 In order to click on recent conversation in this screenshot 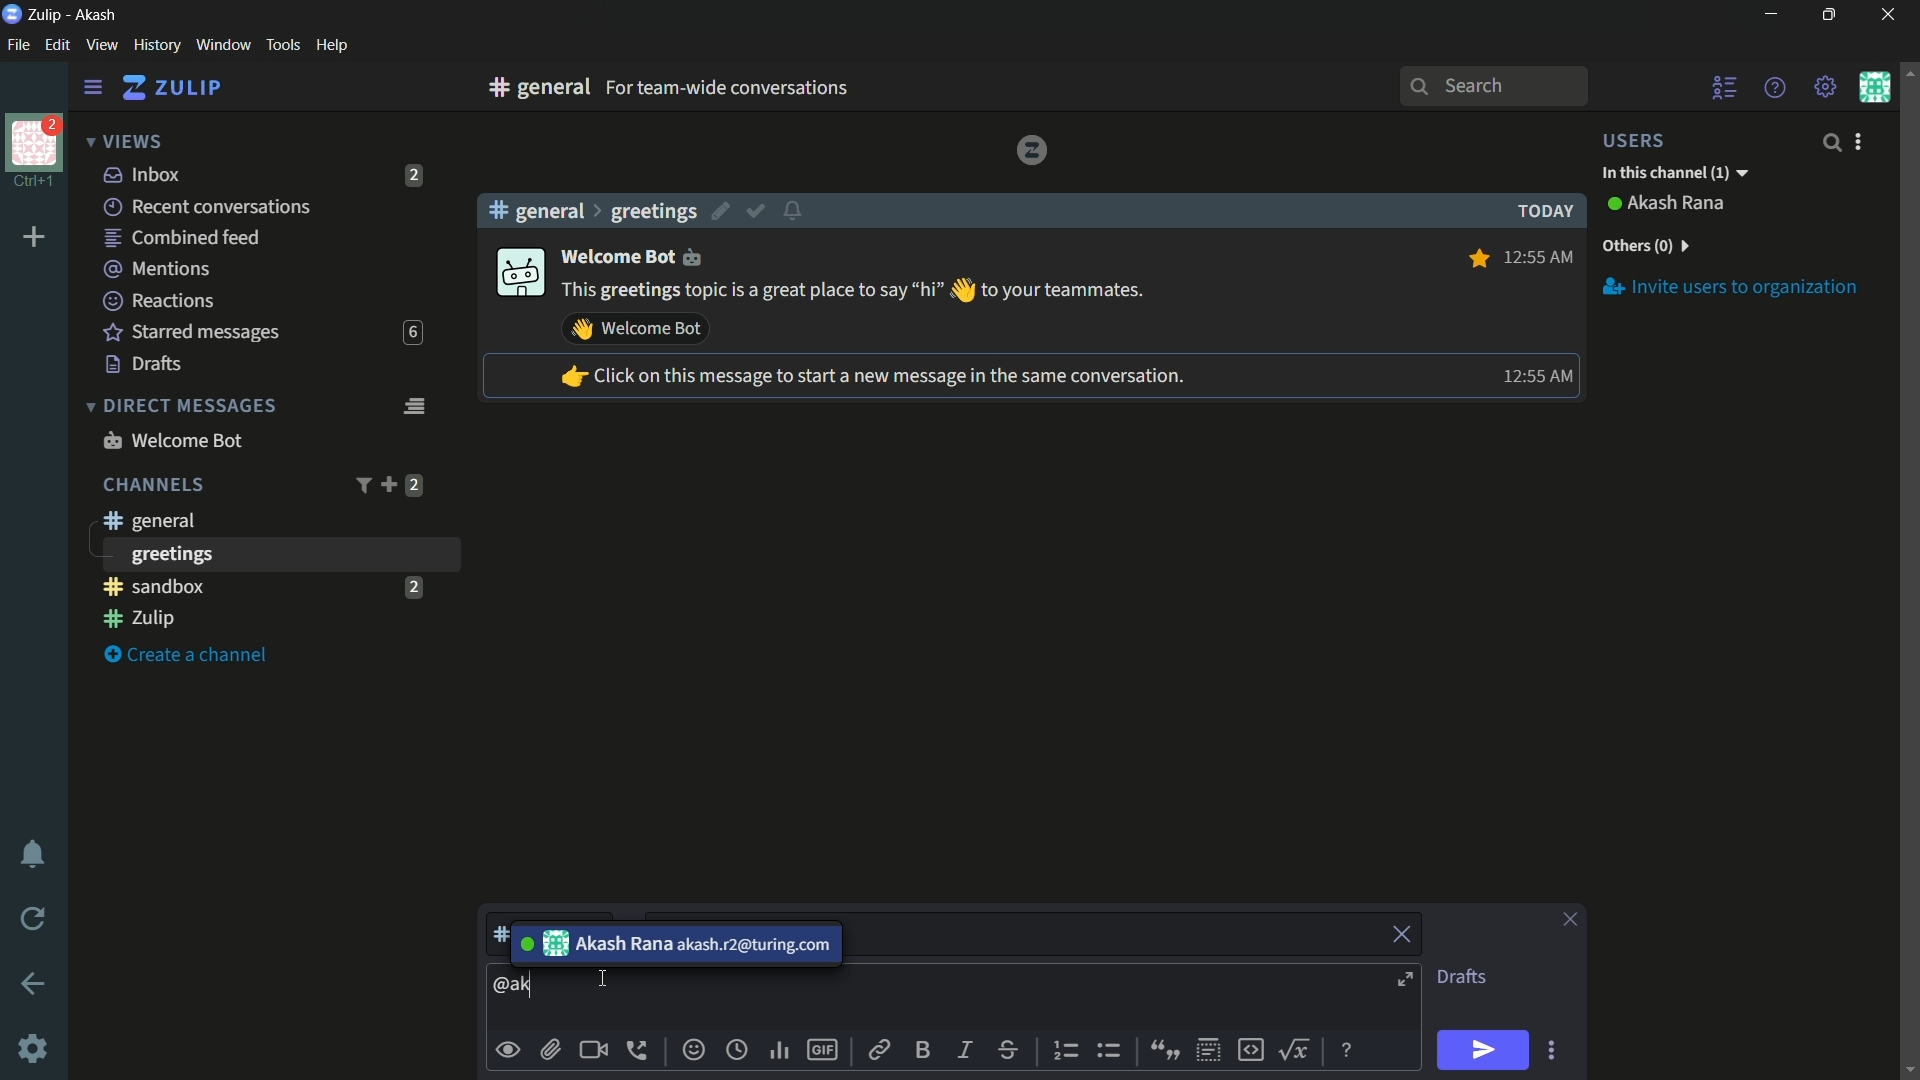, I will do `click(209, 207)`.